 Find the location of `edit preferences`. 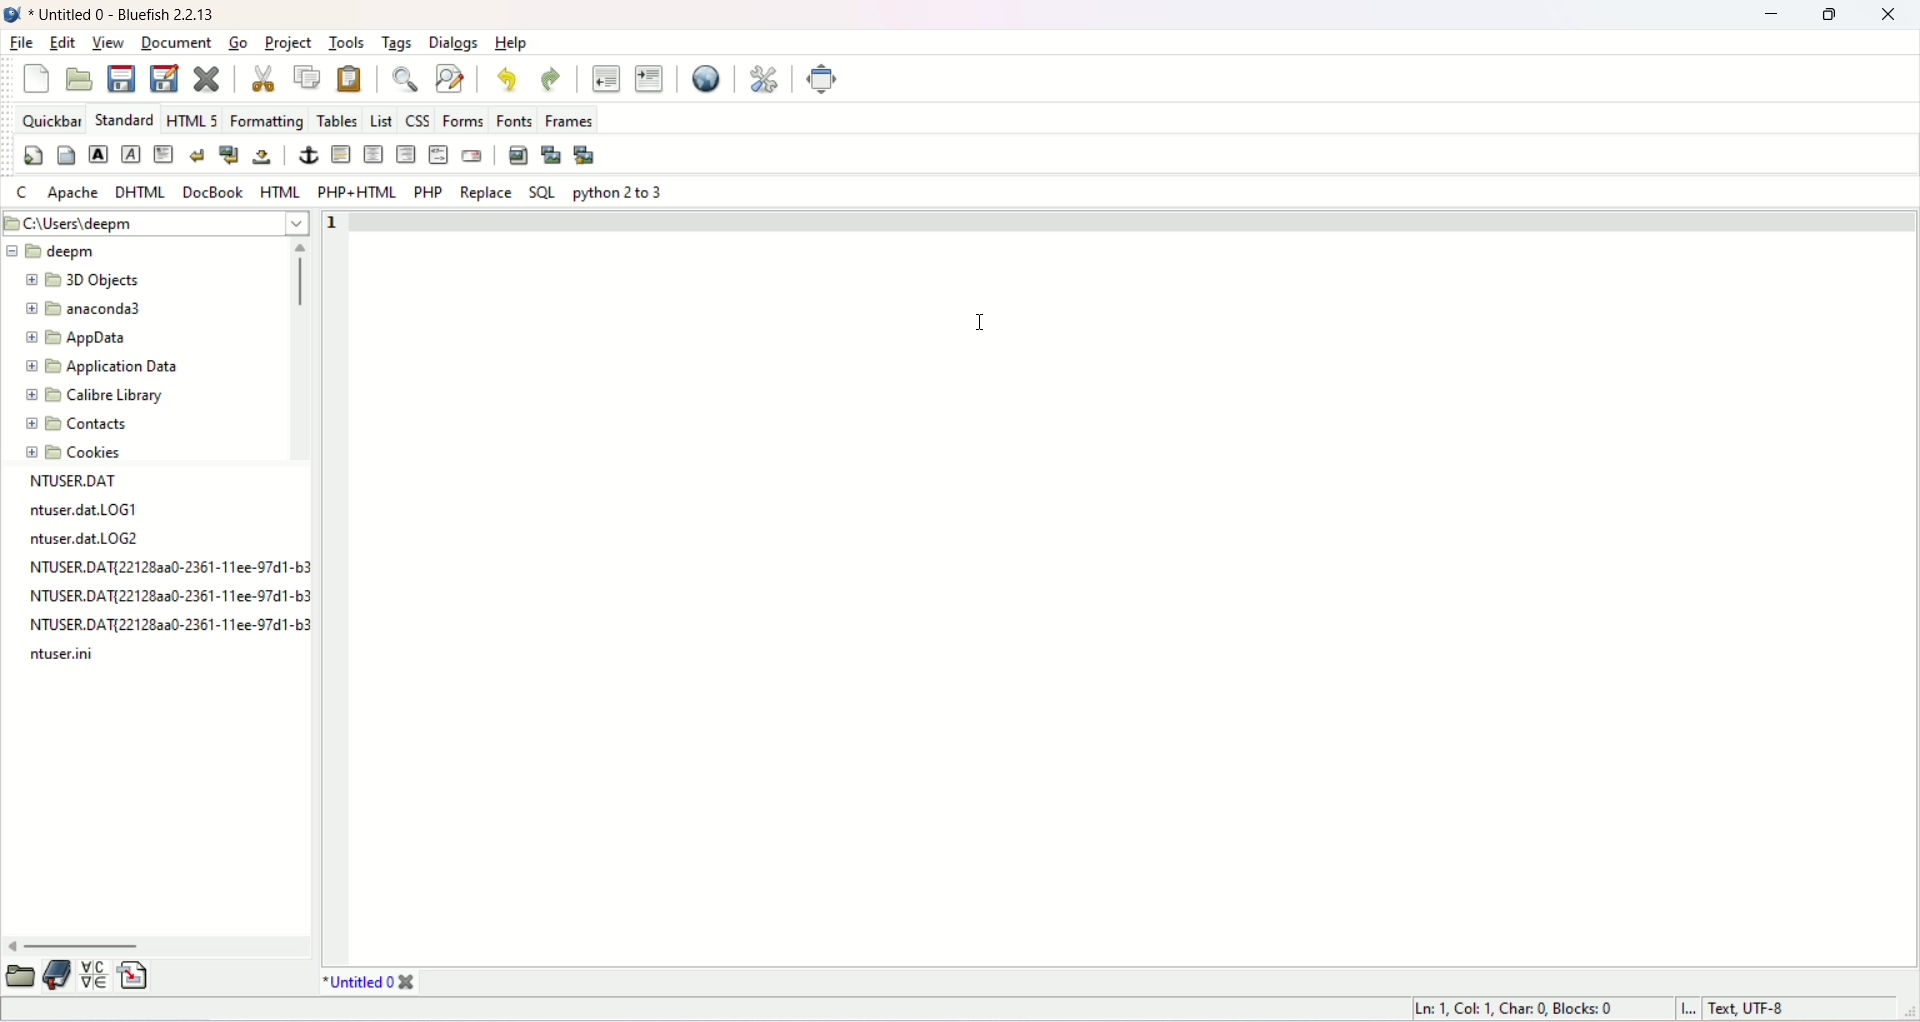

edit preferences is located at coordinates (763, 81).